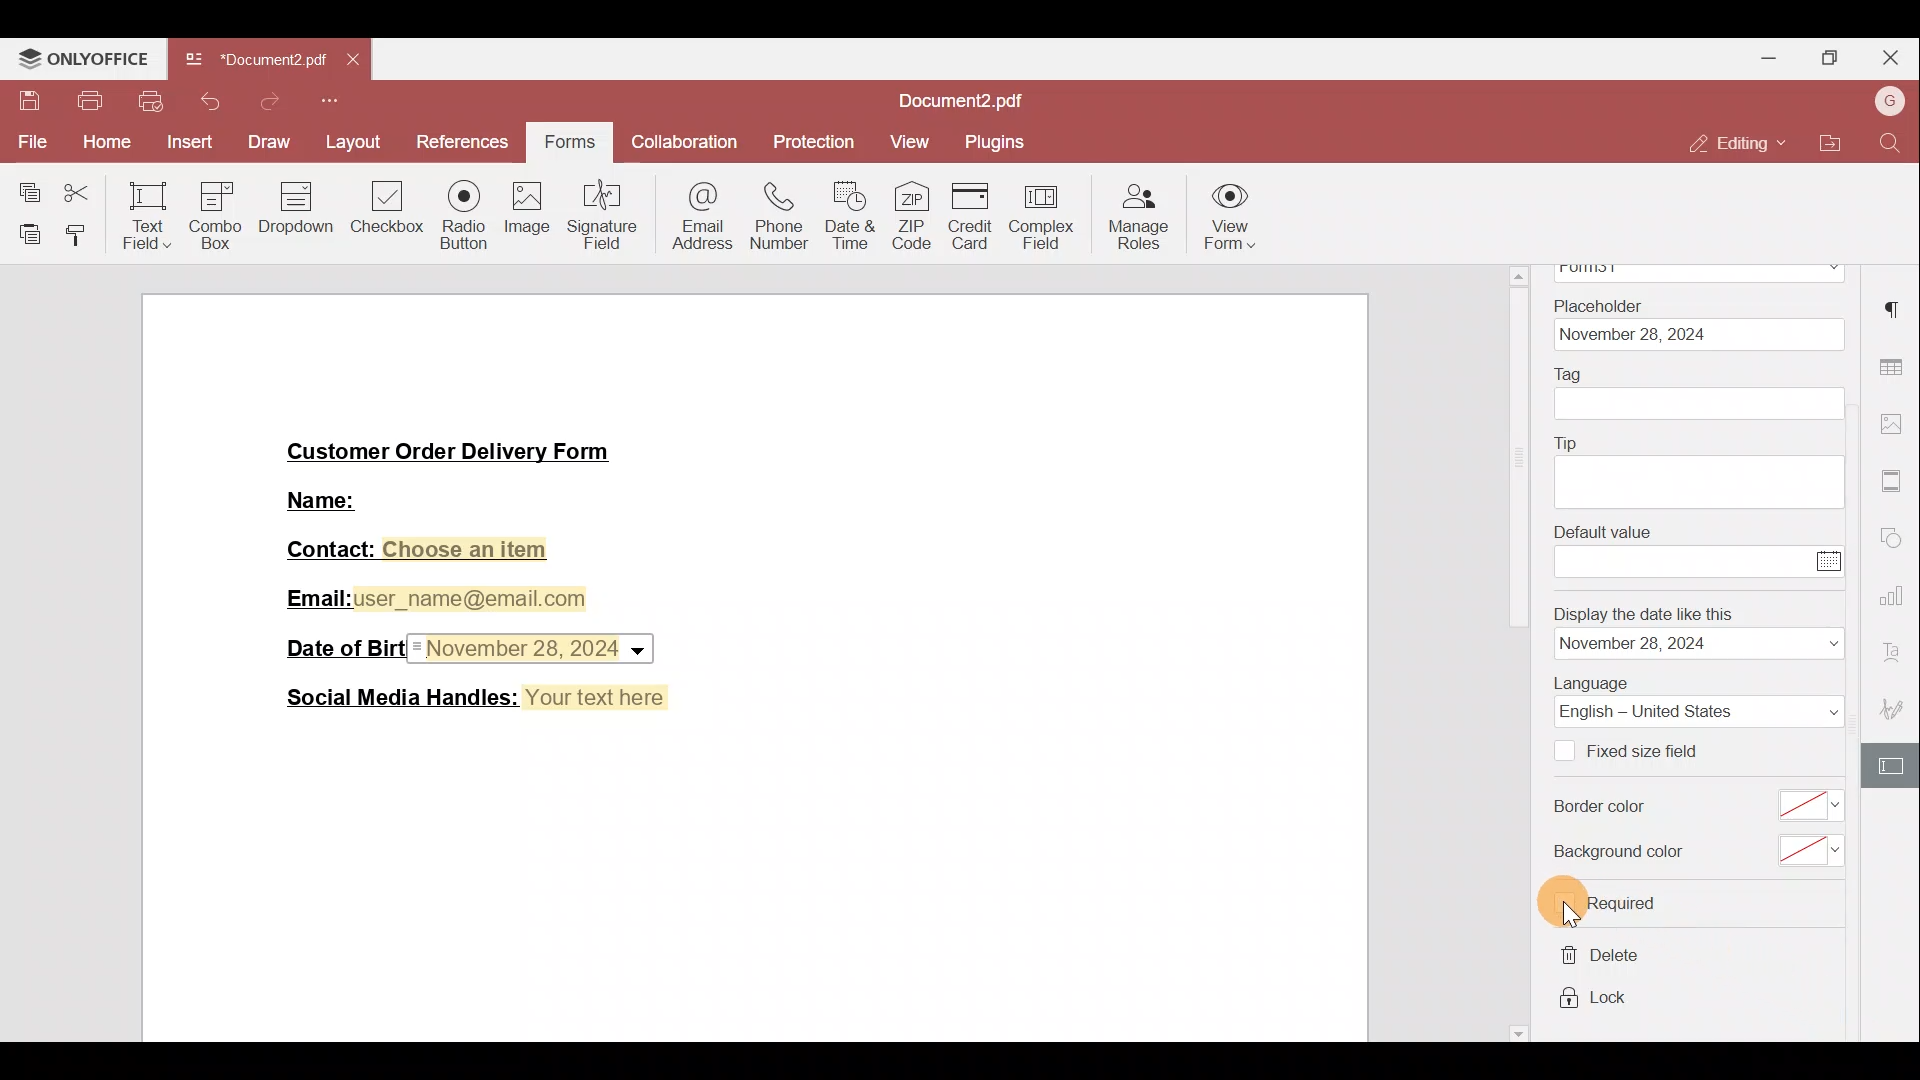 The width and height of the screenshot is (1920, 1080). Describe the element at coordinates (1894, 481) in the screenshot. I see `More settings` at that location.